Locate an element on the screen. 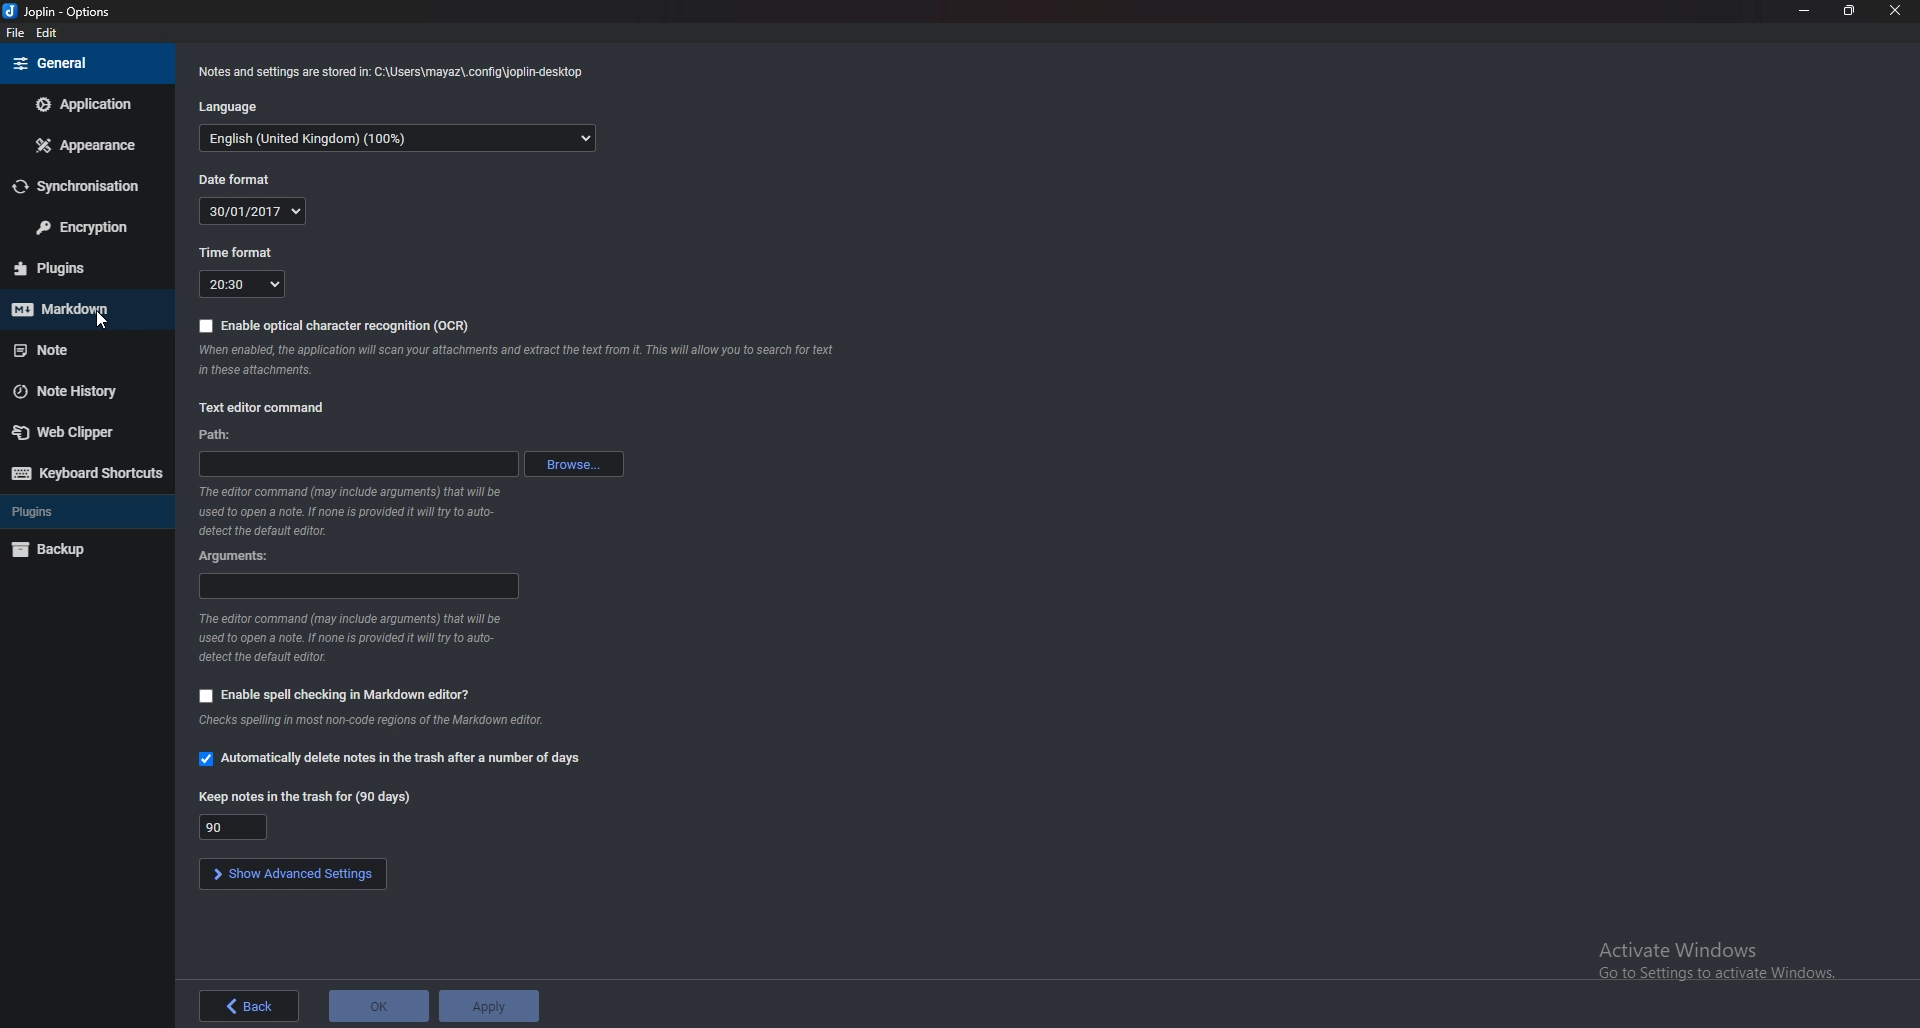  Enable ocr is located at coordinates (337, 324).